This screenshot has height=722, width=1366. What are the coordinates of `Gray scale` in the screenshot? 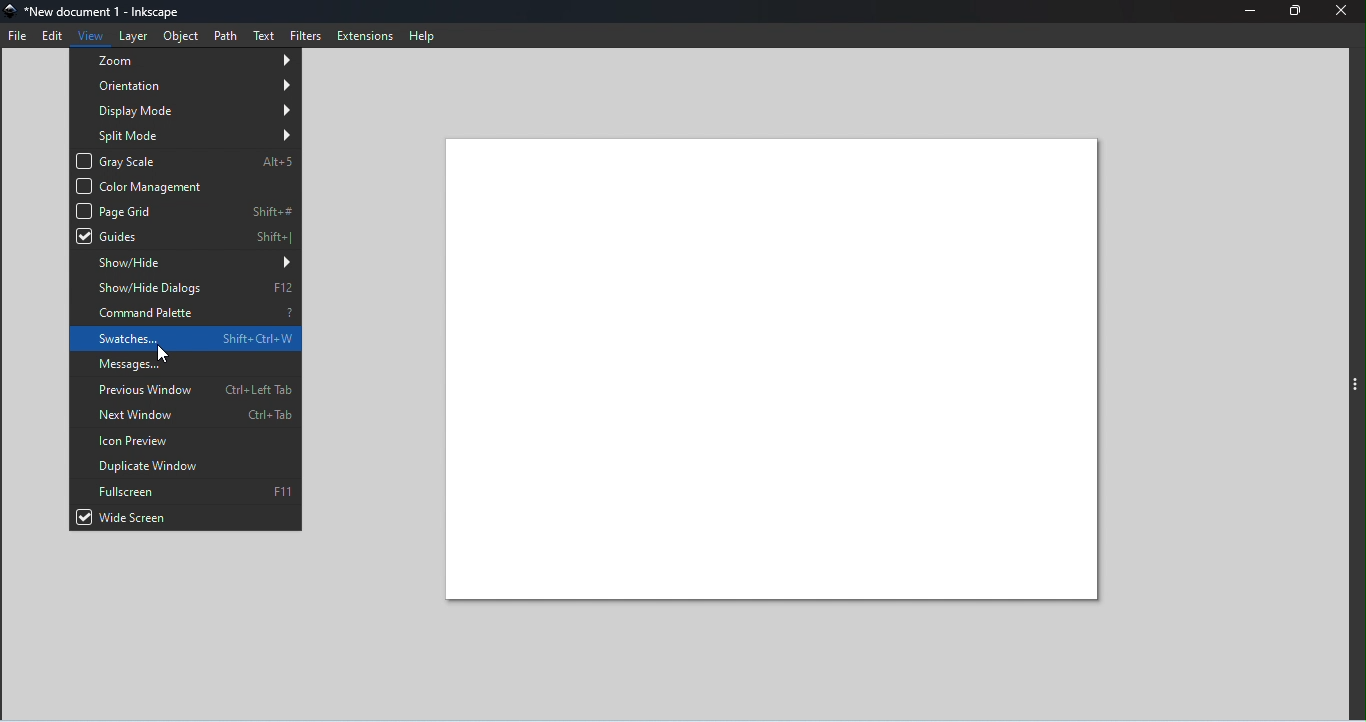 It's located at (184, 161).